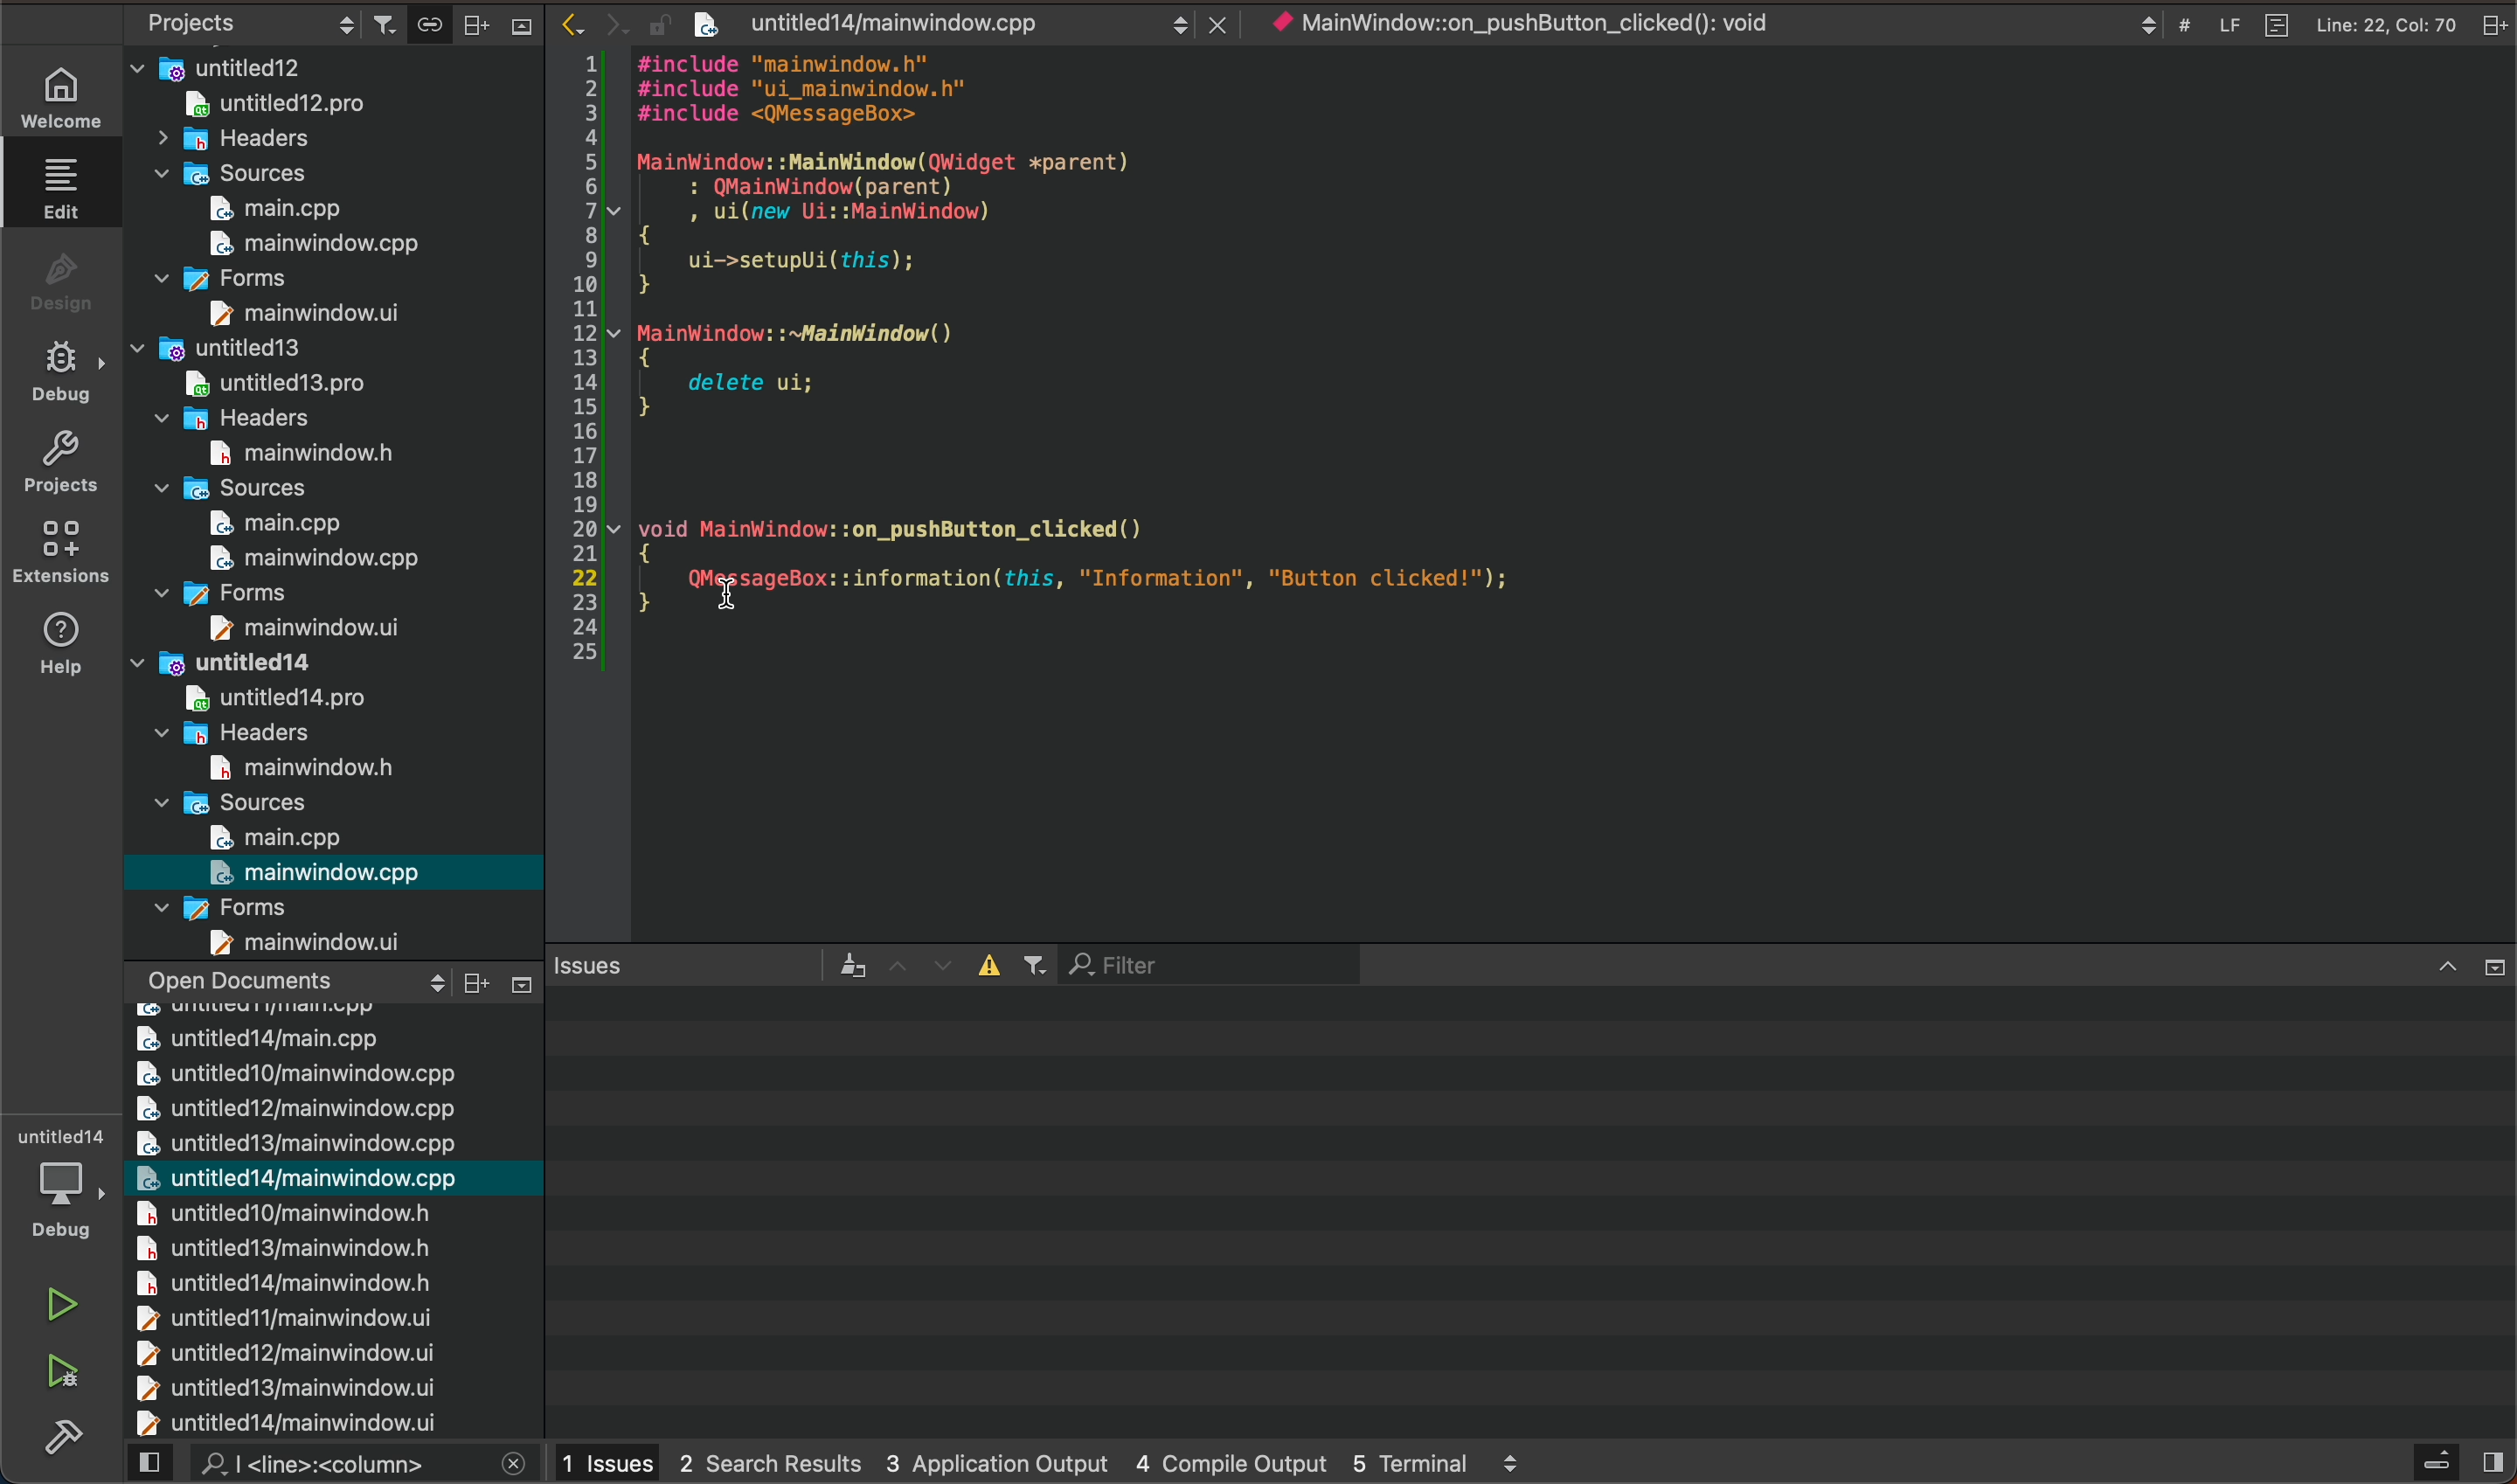 The width and height of the screenshot is (2517, 1484). Describe the element at coordinates (255, 695) in the screenshot. I see `untitled14 pro` at that location.